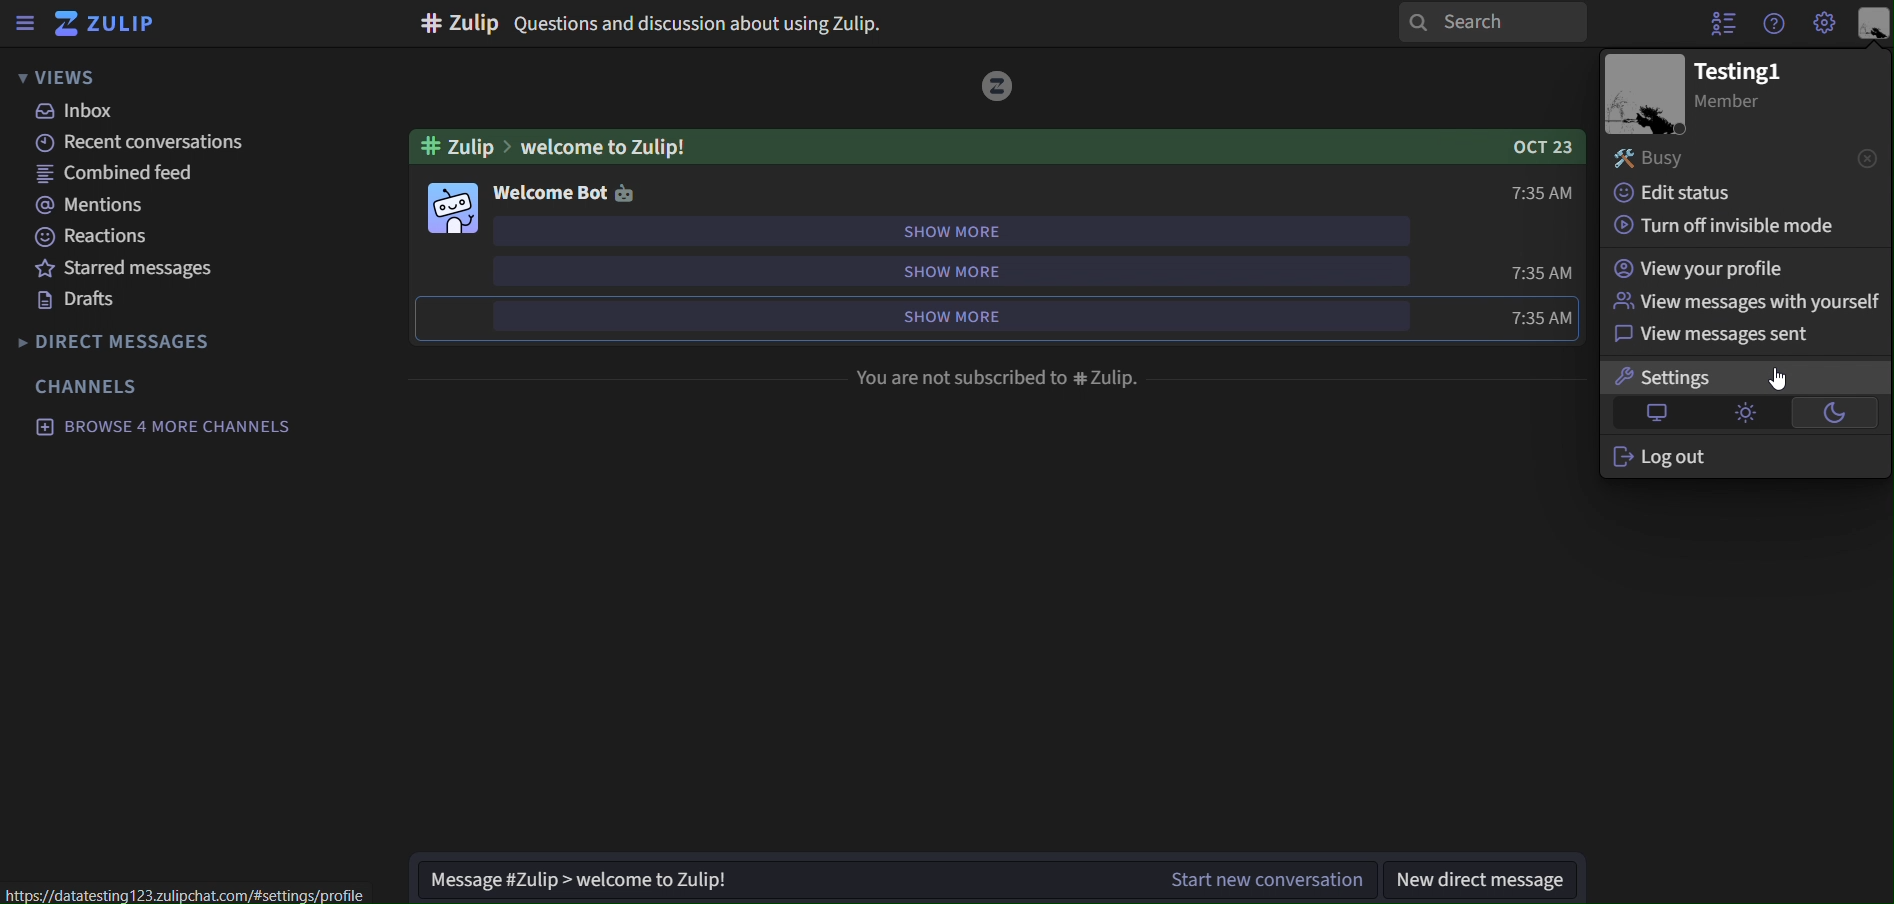  Describe the element at coordinates (159, 427) in the screenshot. I see `browse 4 more channels` at that location.